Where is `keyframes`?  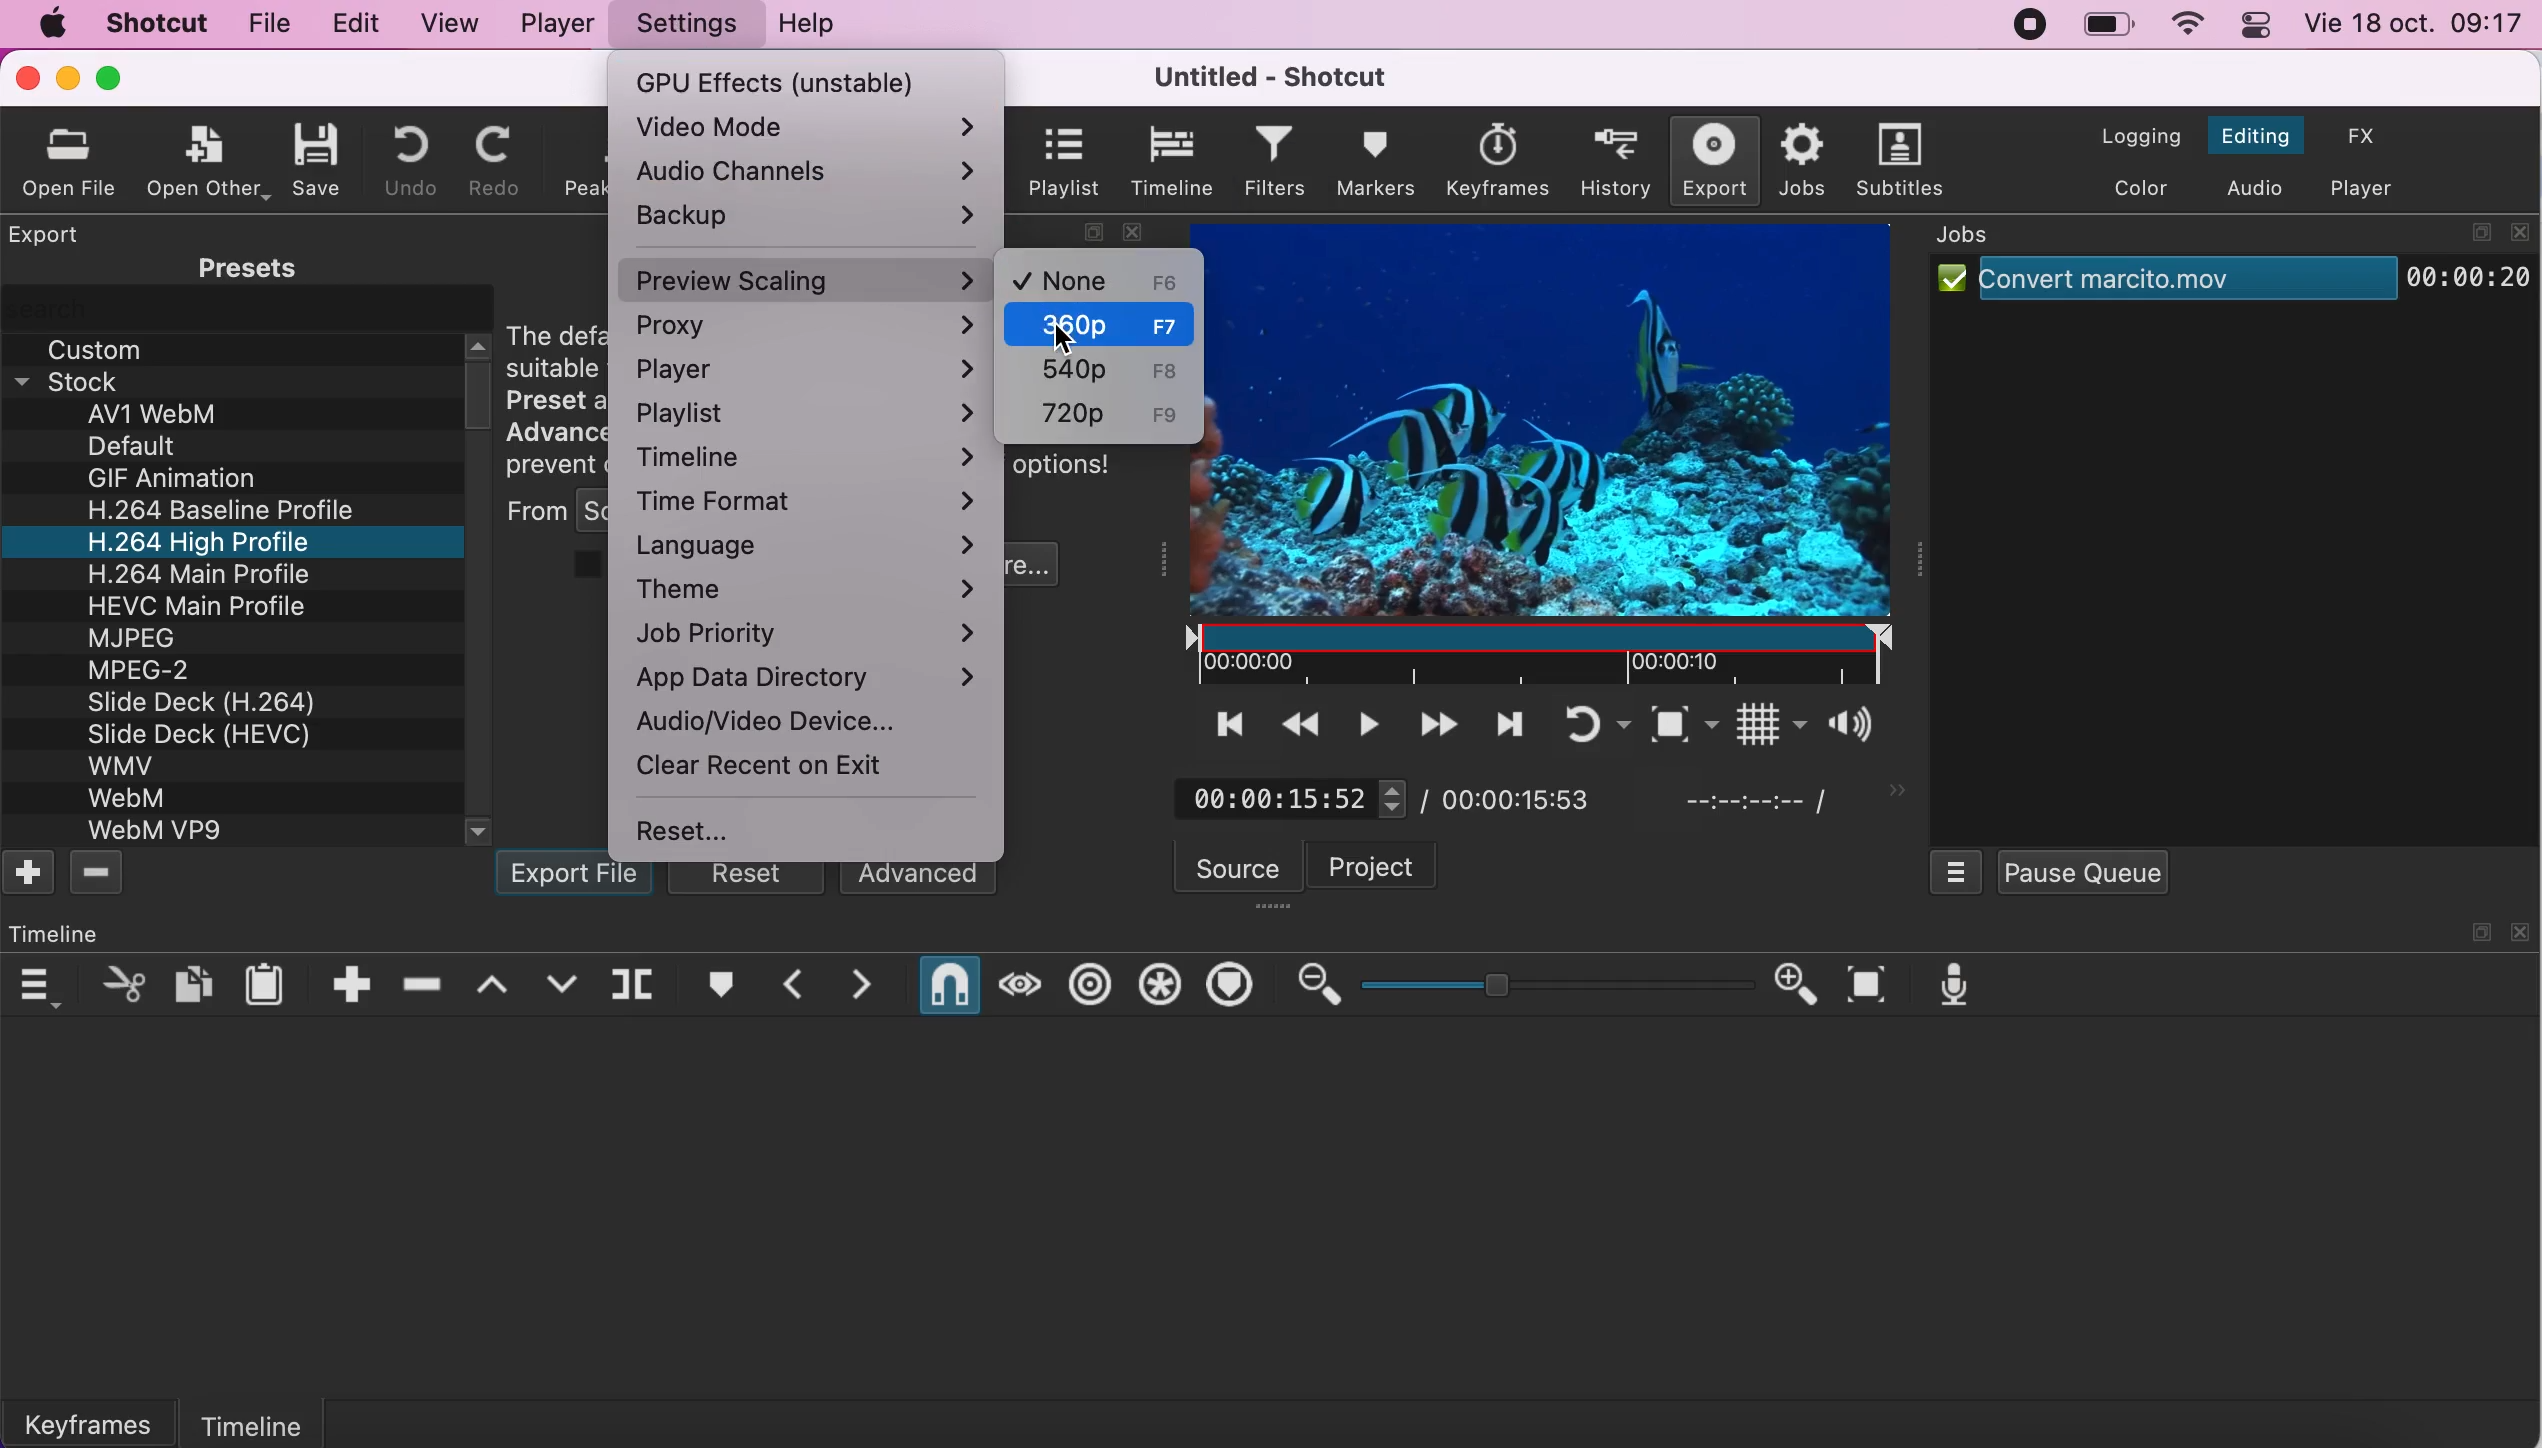
keyframes is located at coordinates (1495, 158).